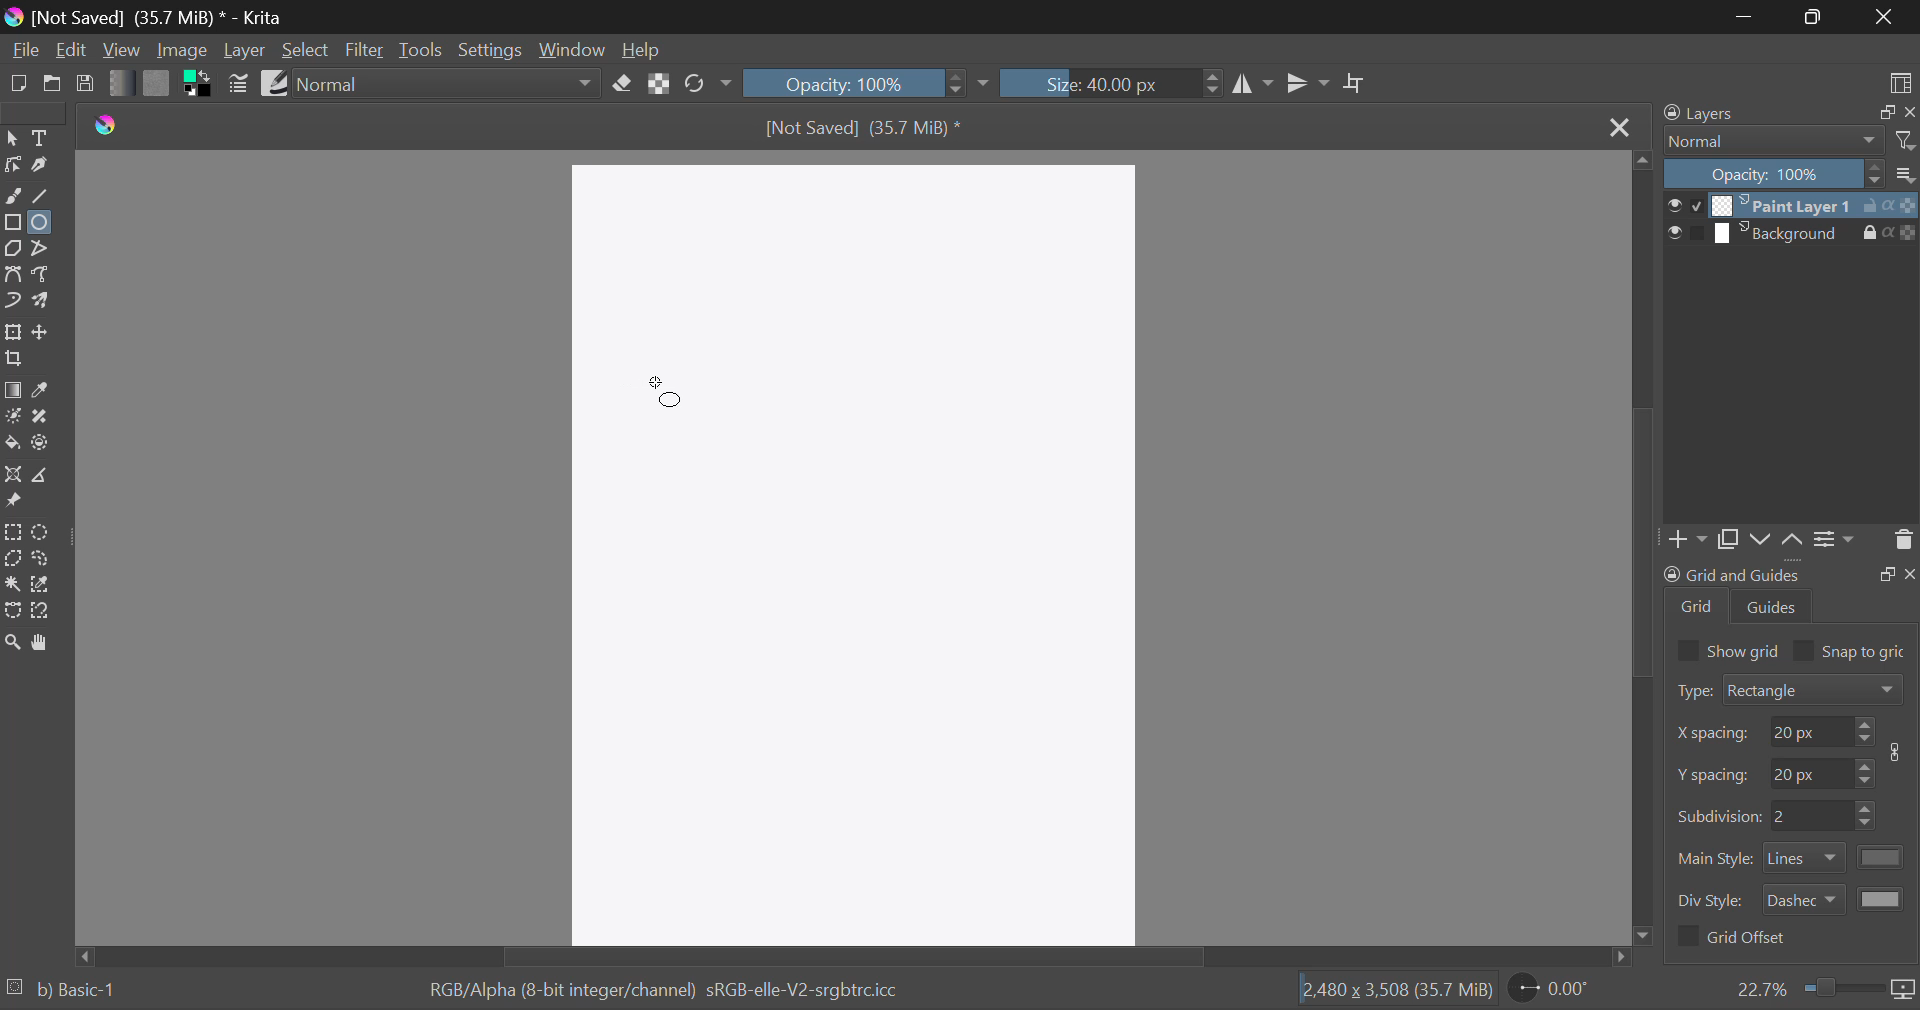 The height and width of the screenshot is (1010, 1920). Describe the element at coordinates (869, 129) in the screenshot. I see `File Name & Size` at that location.